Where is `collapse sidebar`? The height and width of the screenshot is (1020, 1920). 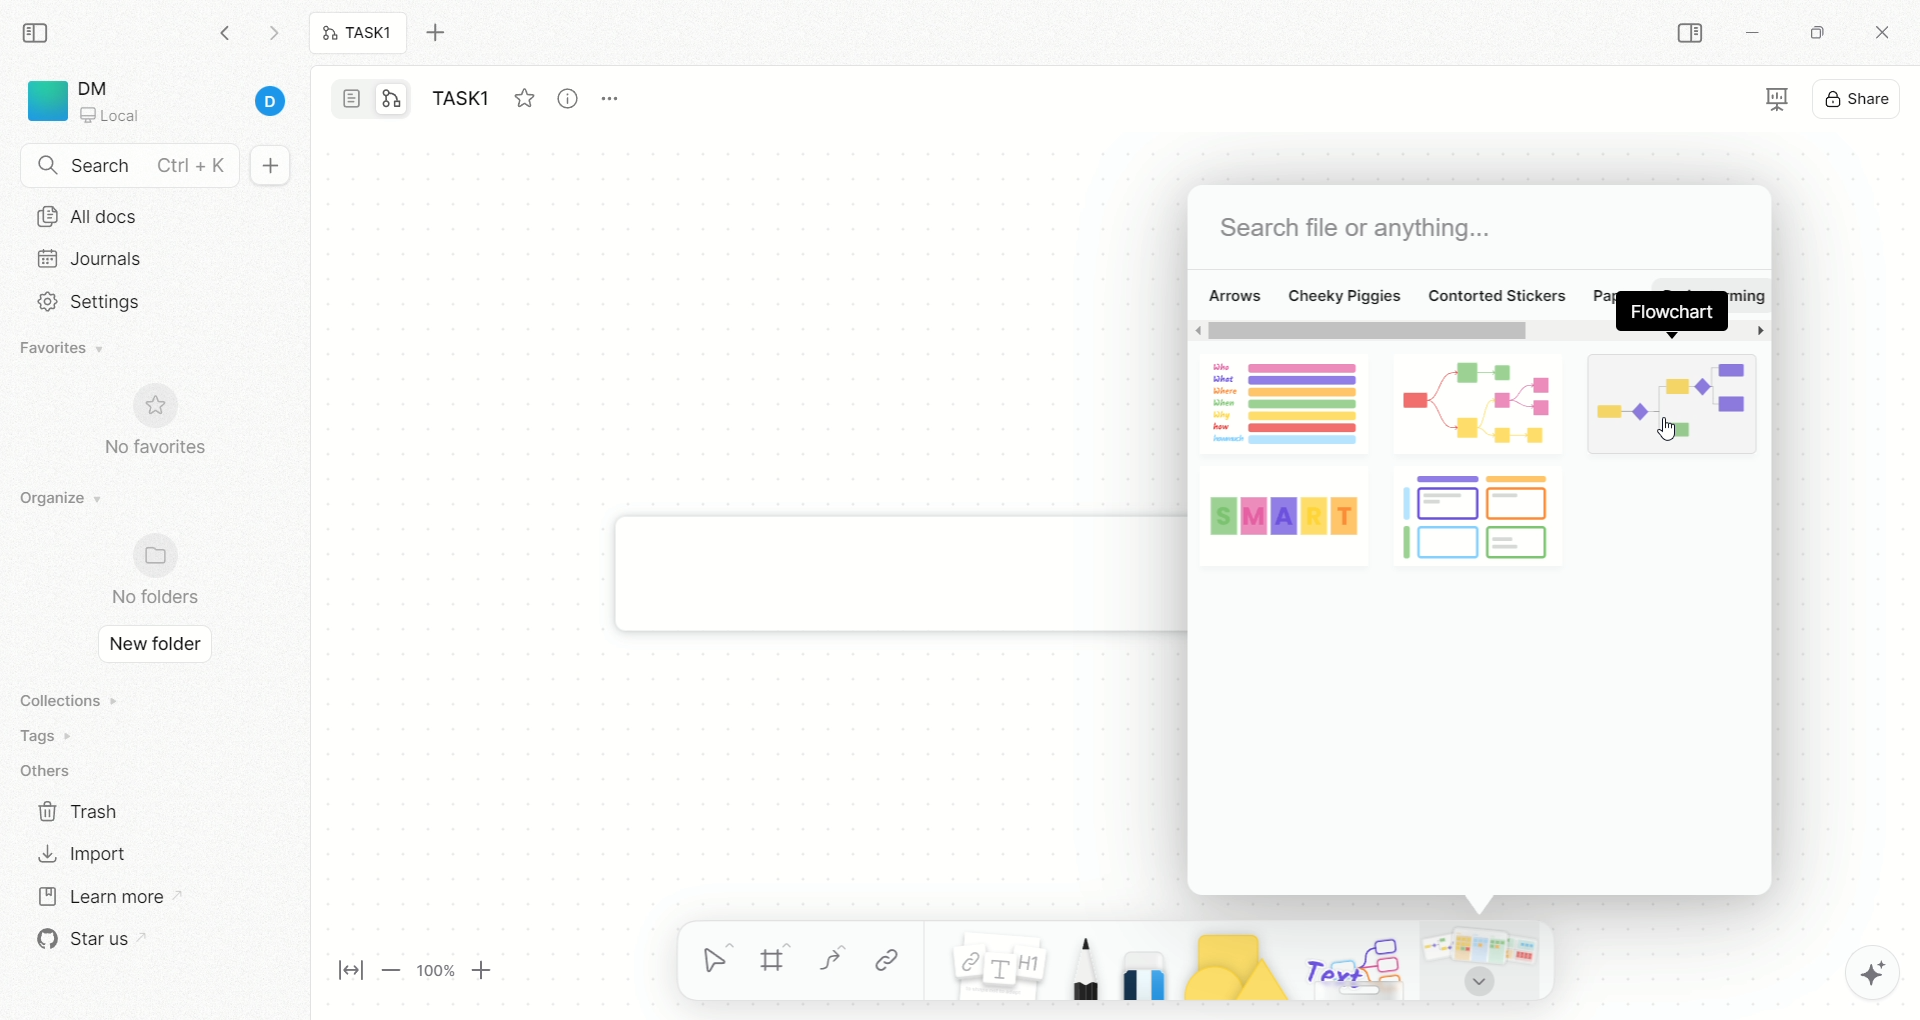 collapse sidebar is located at coordinates (41, 31).